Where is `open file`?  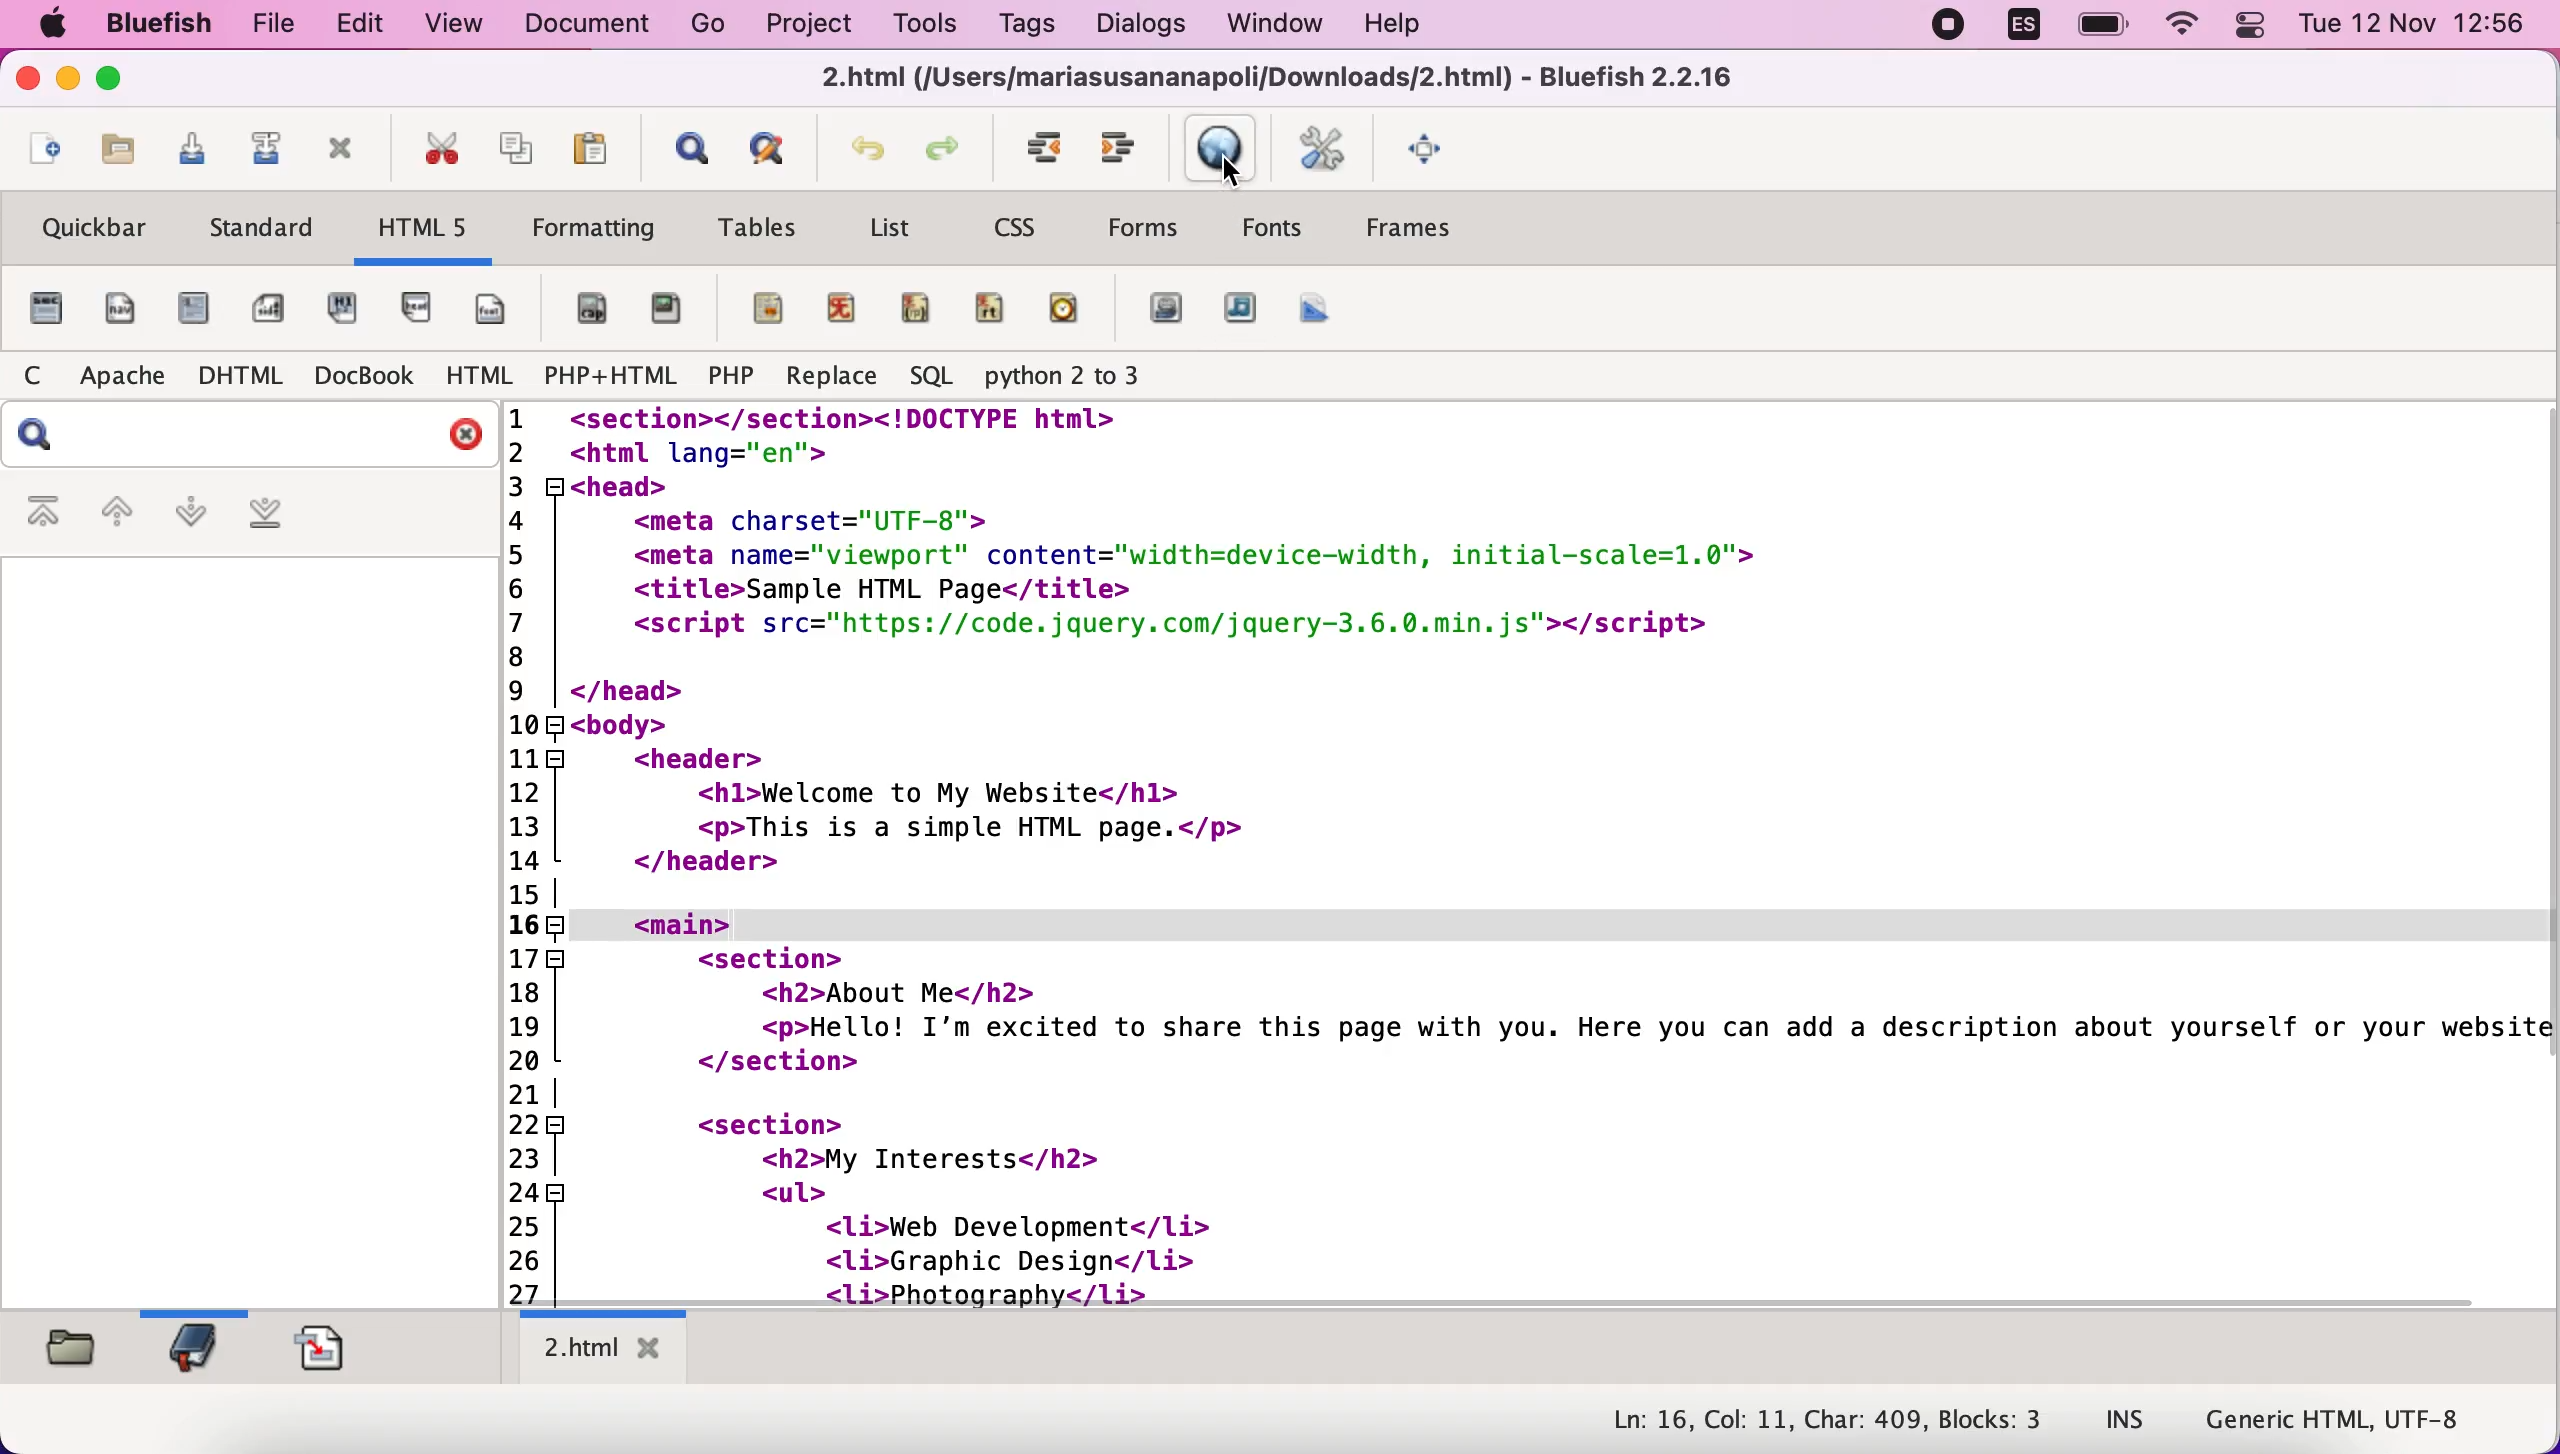
open file is located at coordinates (116, 153).